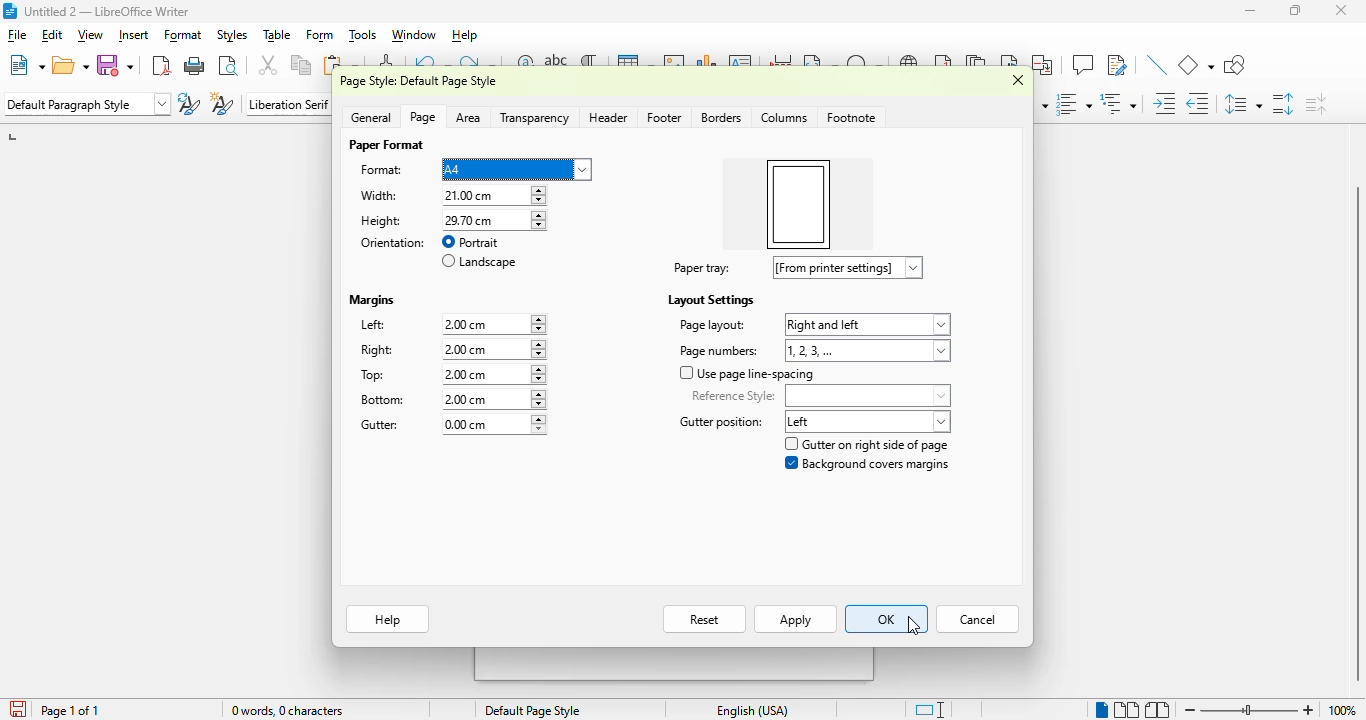 Image resolution: width=1366 pixels, height=720 pixels. I want to click on text language, so click(753, 710).